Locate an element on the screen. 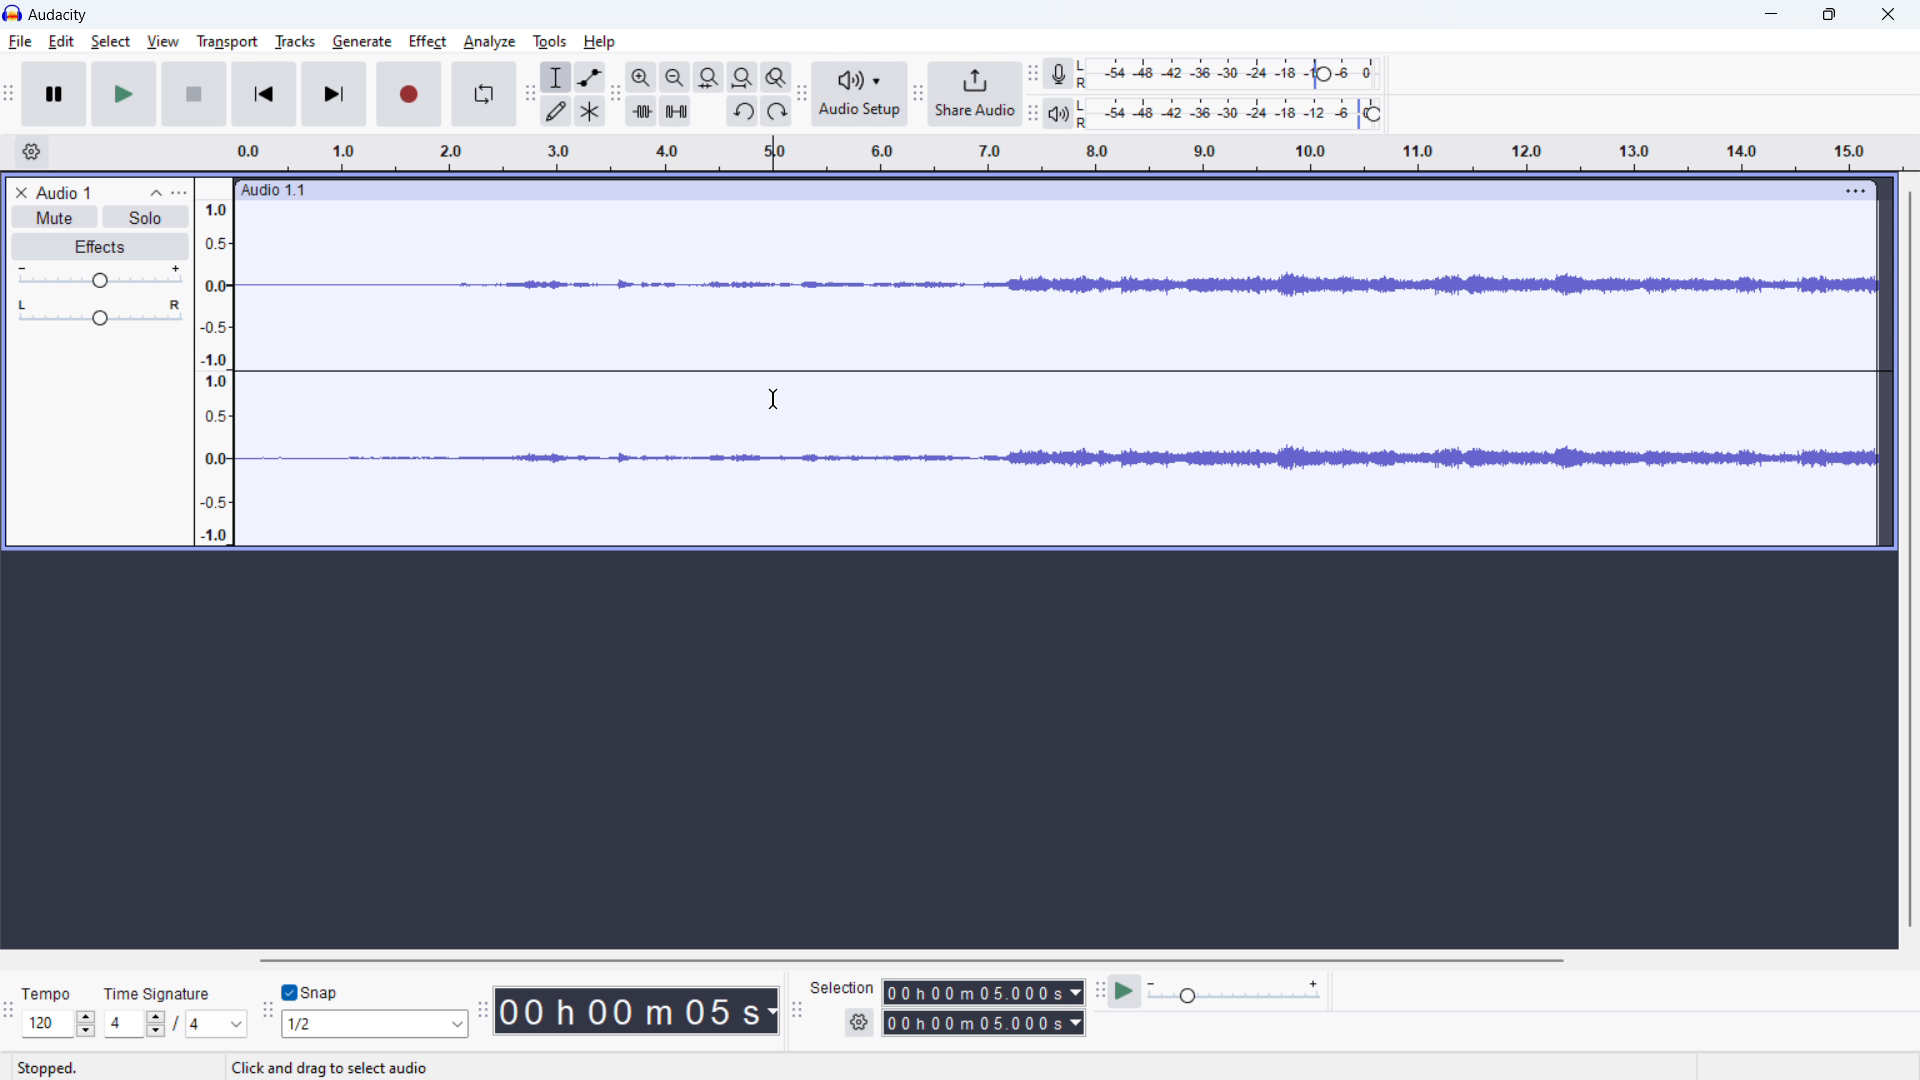  playback speed is located at coordinates (1237, 993).